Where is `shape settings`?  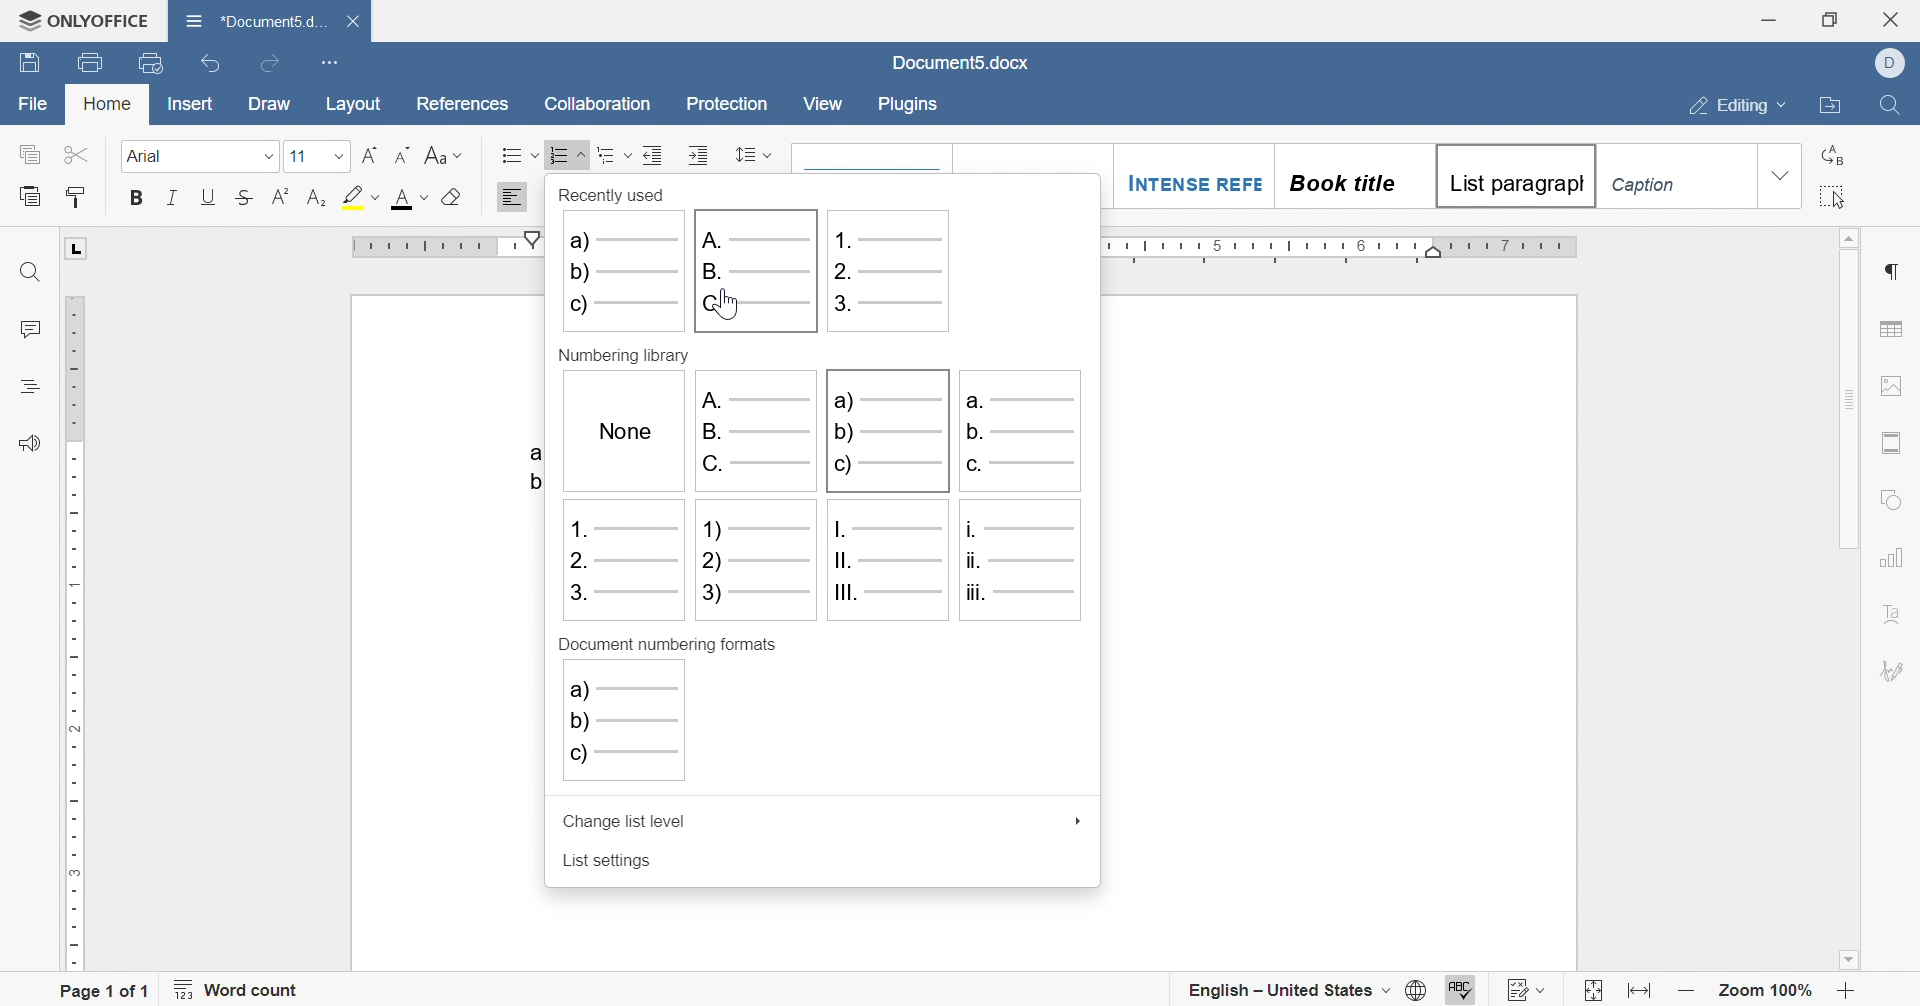
shape settings is located at coordinates (1889, 501).